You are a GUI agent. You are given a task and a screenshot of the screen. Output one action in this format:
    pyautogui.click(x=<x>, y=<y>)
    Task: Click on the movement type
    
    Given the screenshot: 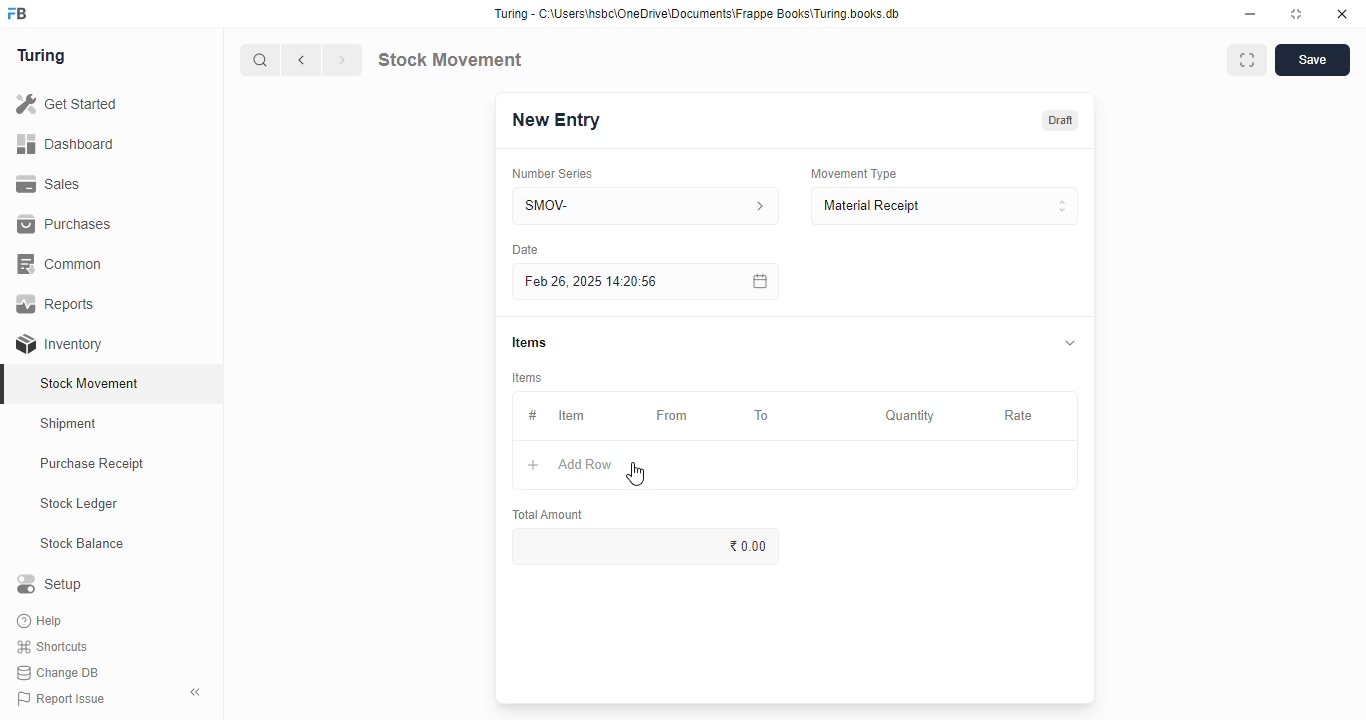 What is the action you would take?
    pyautogui.click(x=853, y=173)
    